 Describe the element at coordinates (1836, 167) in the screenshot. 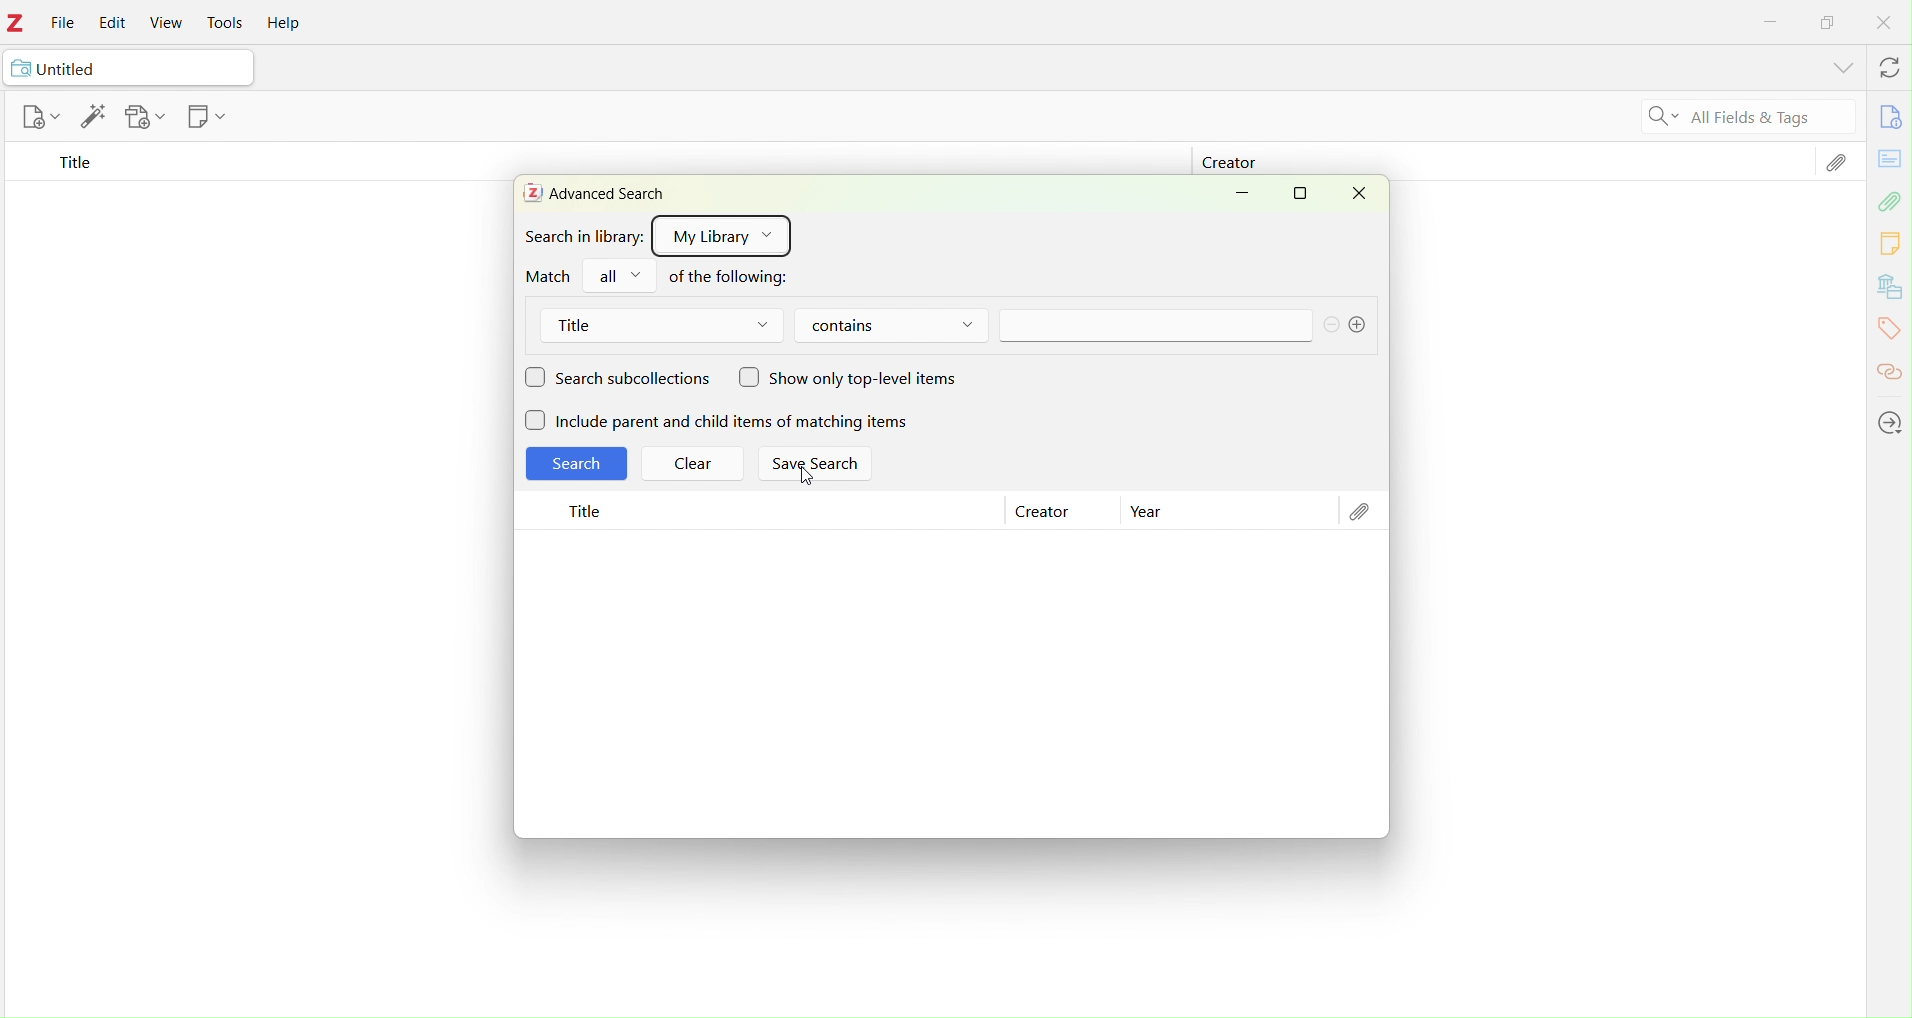

I see `Attachment` at that location.